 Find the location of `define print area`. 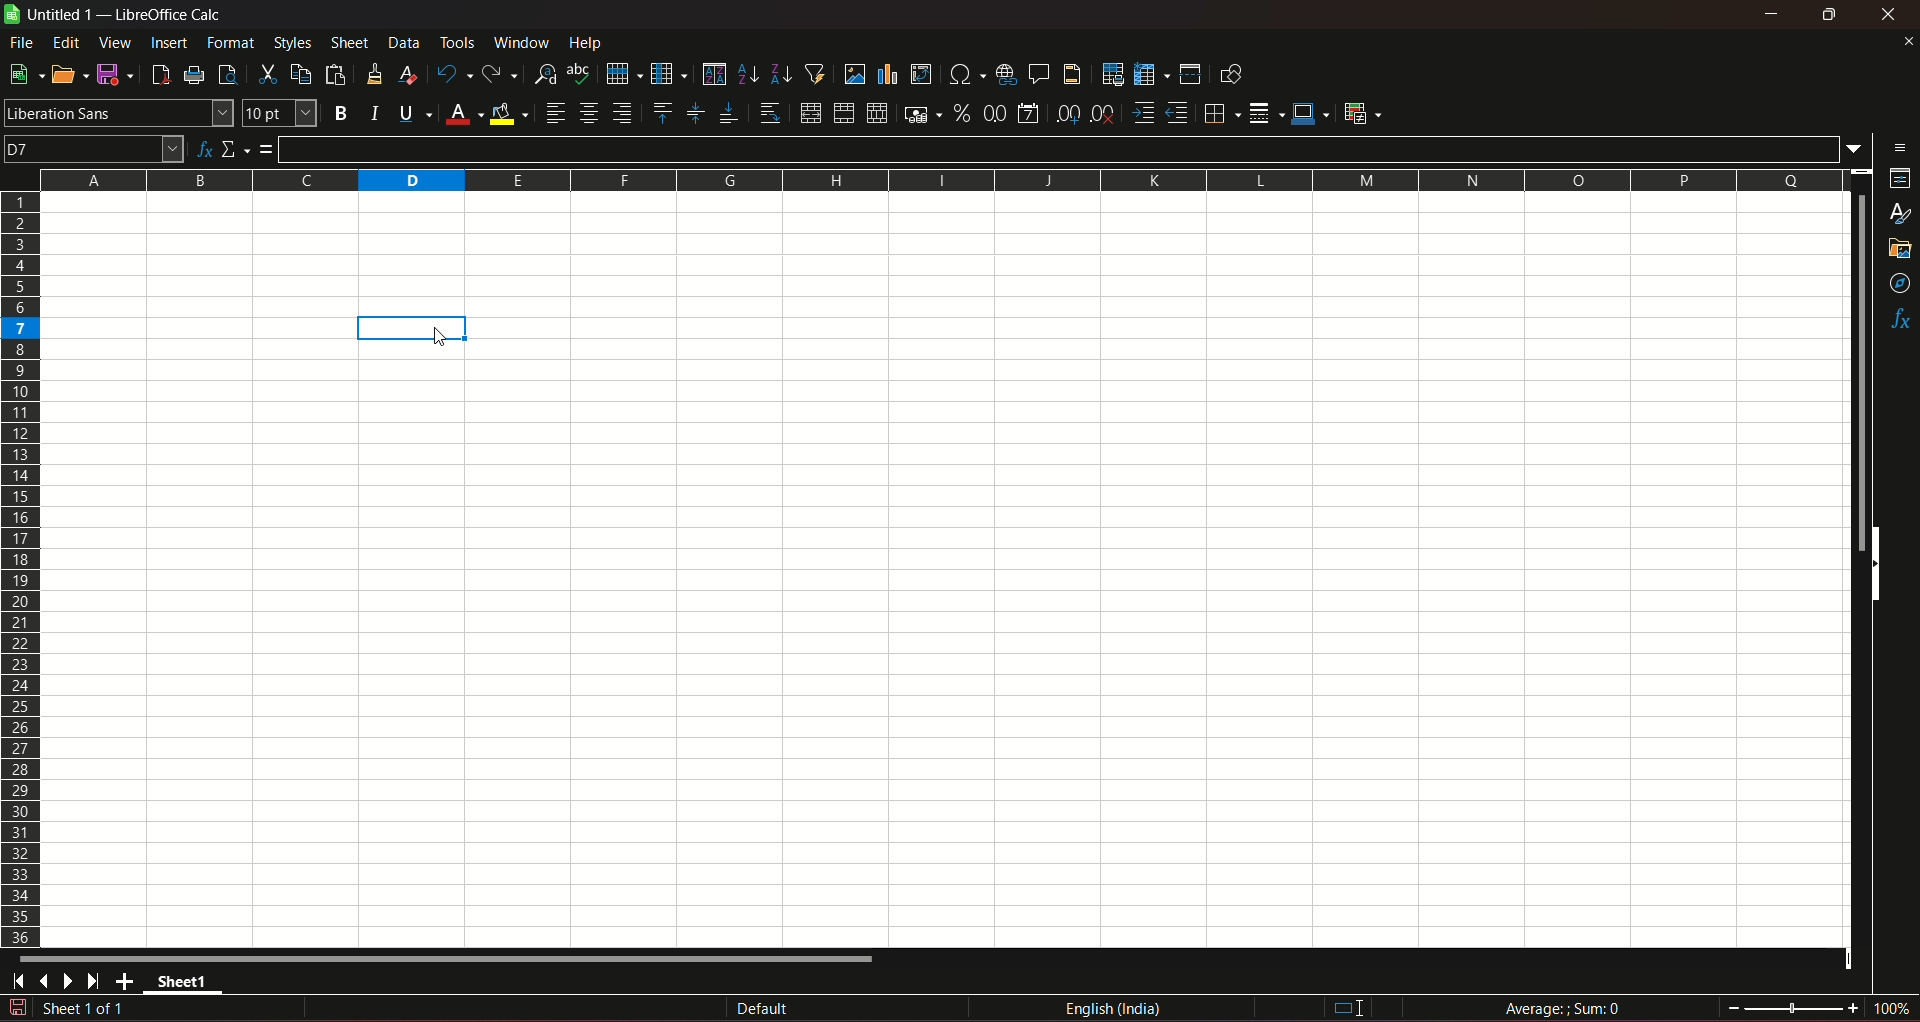

define print area is located at coordinates (1112, 75).